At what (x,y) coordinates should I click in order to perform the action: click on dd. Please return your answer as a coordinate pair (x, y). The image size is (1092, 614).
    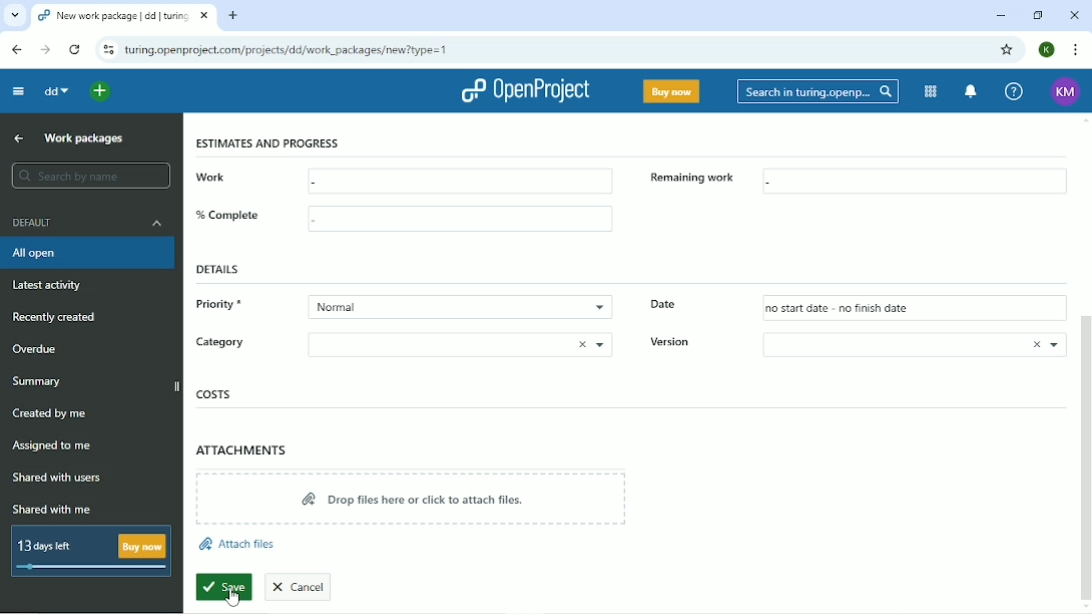
    Looking at the image, I should click on (57, 92).